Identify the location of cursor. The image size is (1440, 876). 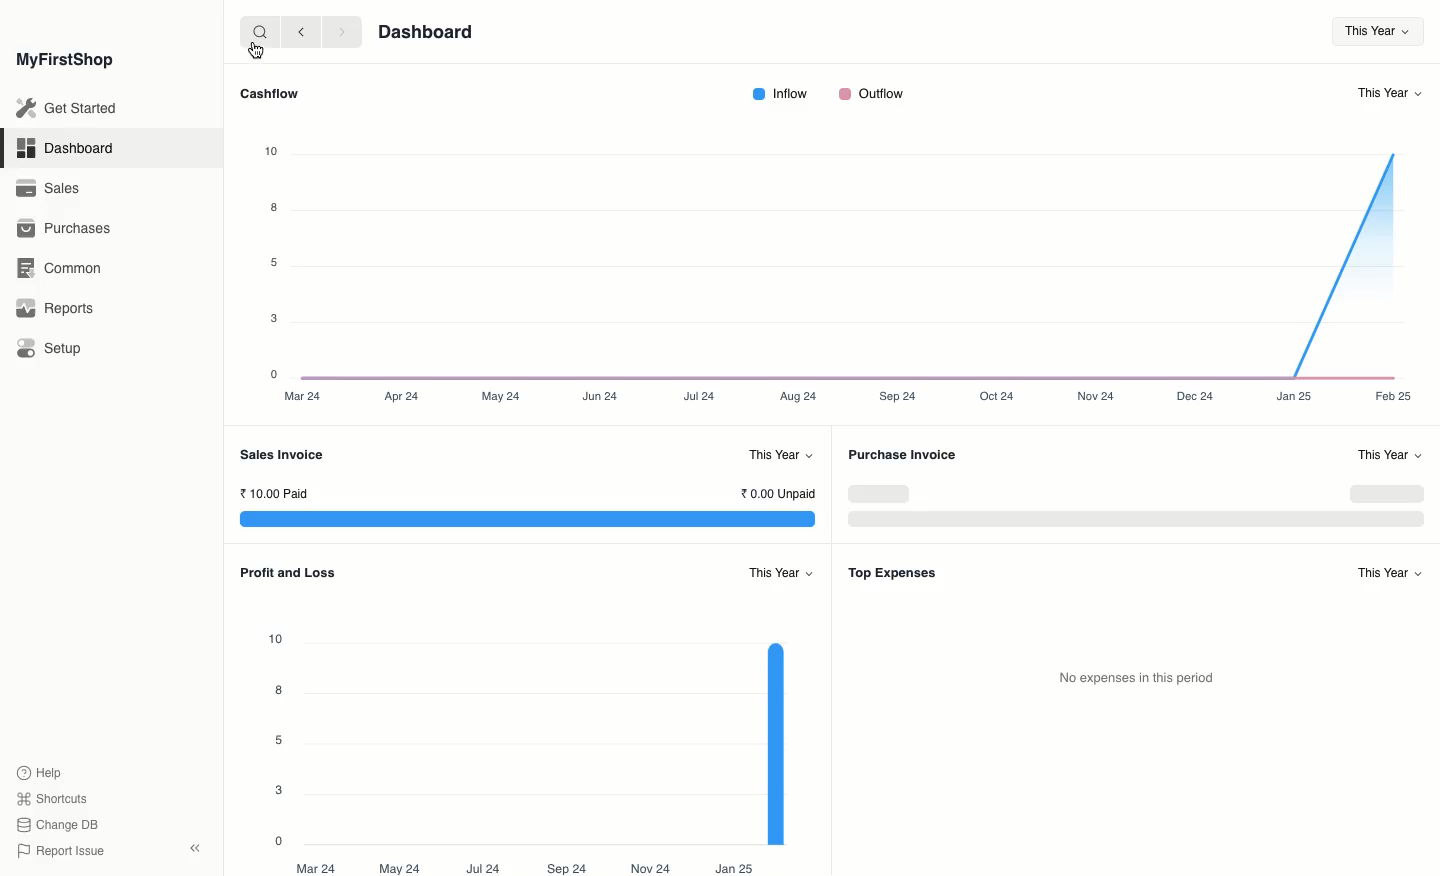
(250, 51).